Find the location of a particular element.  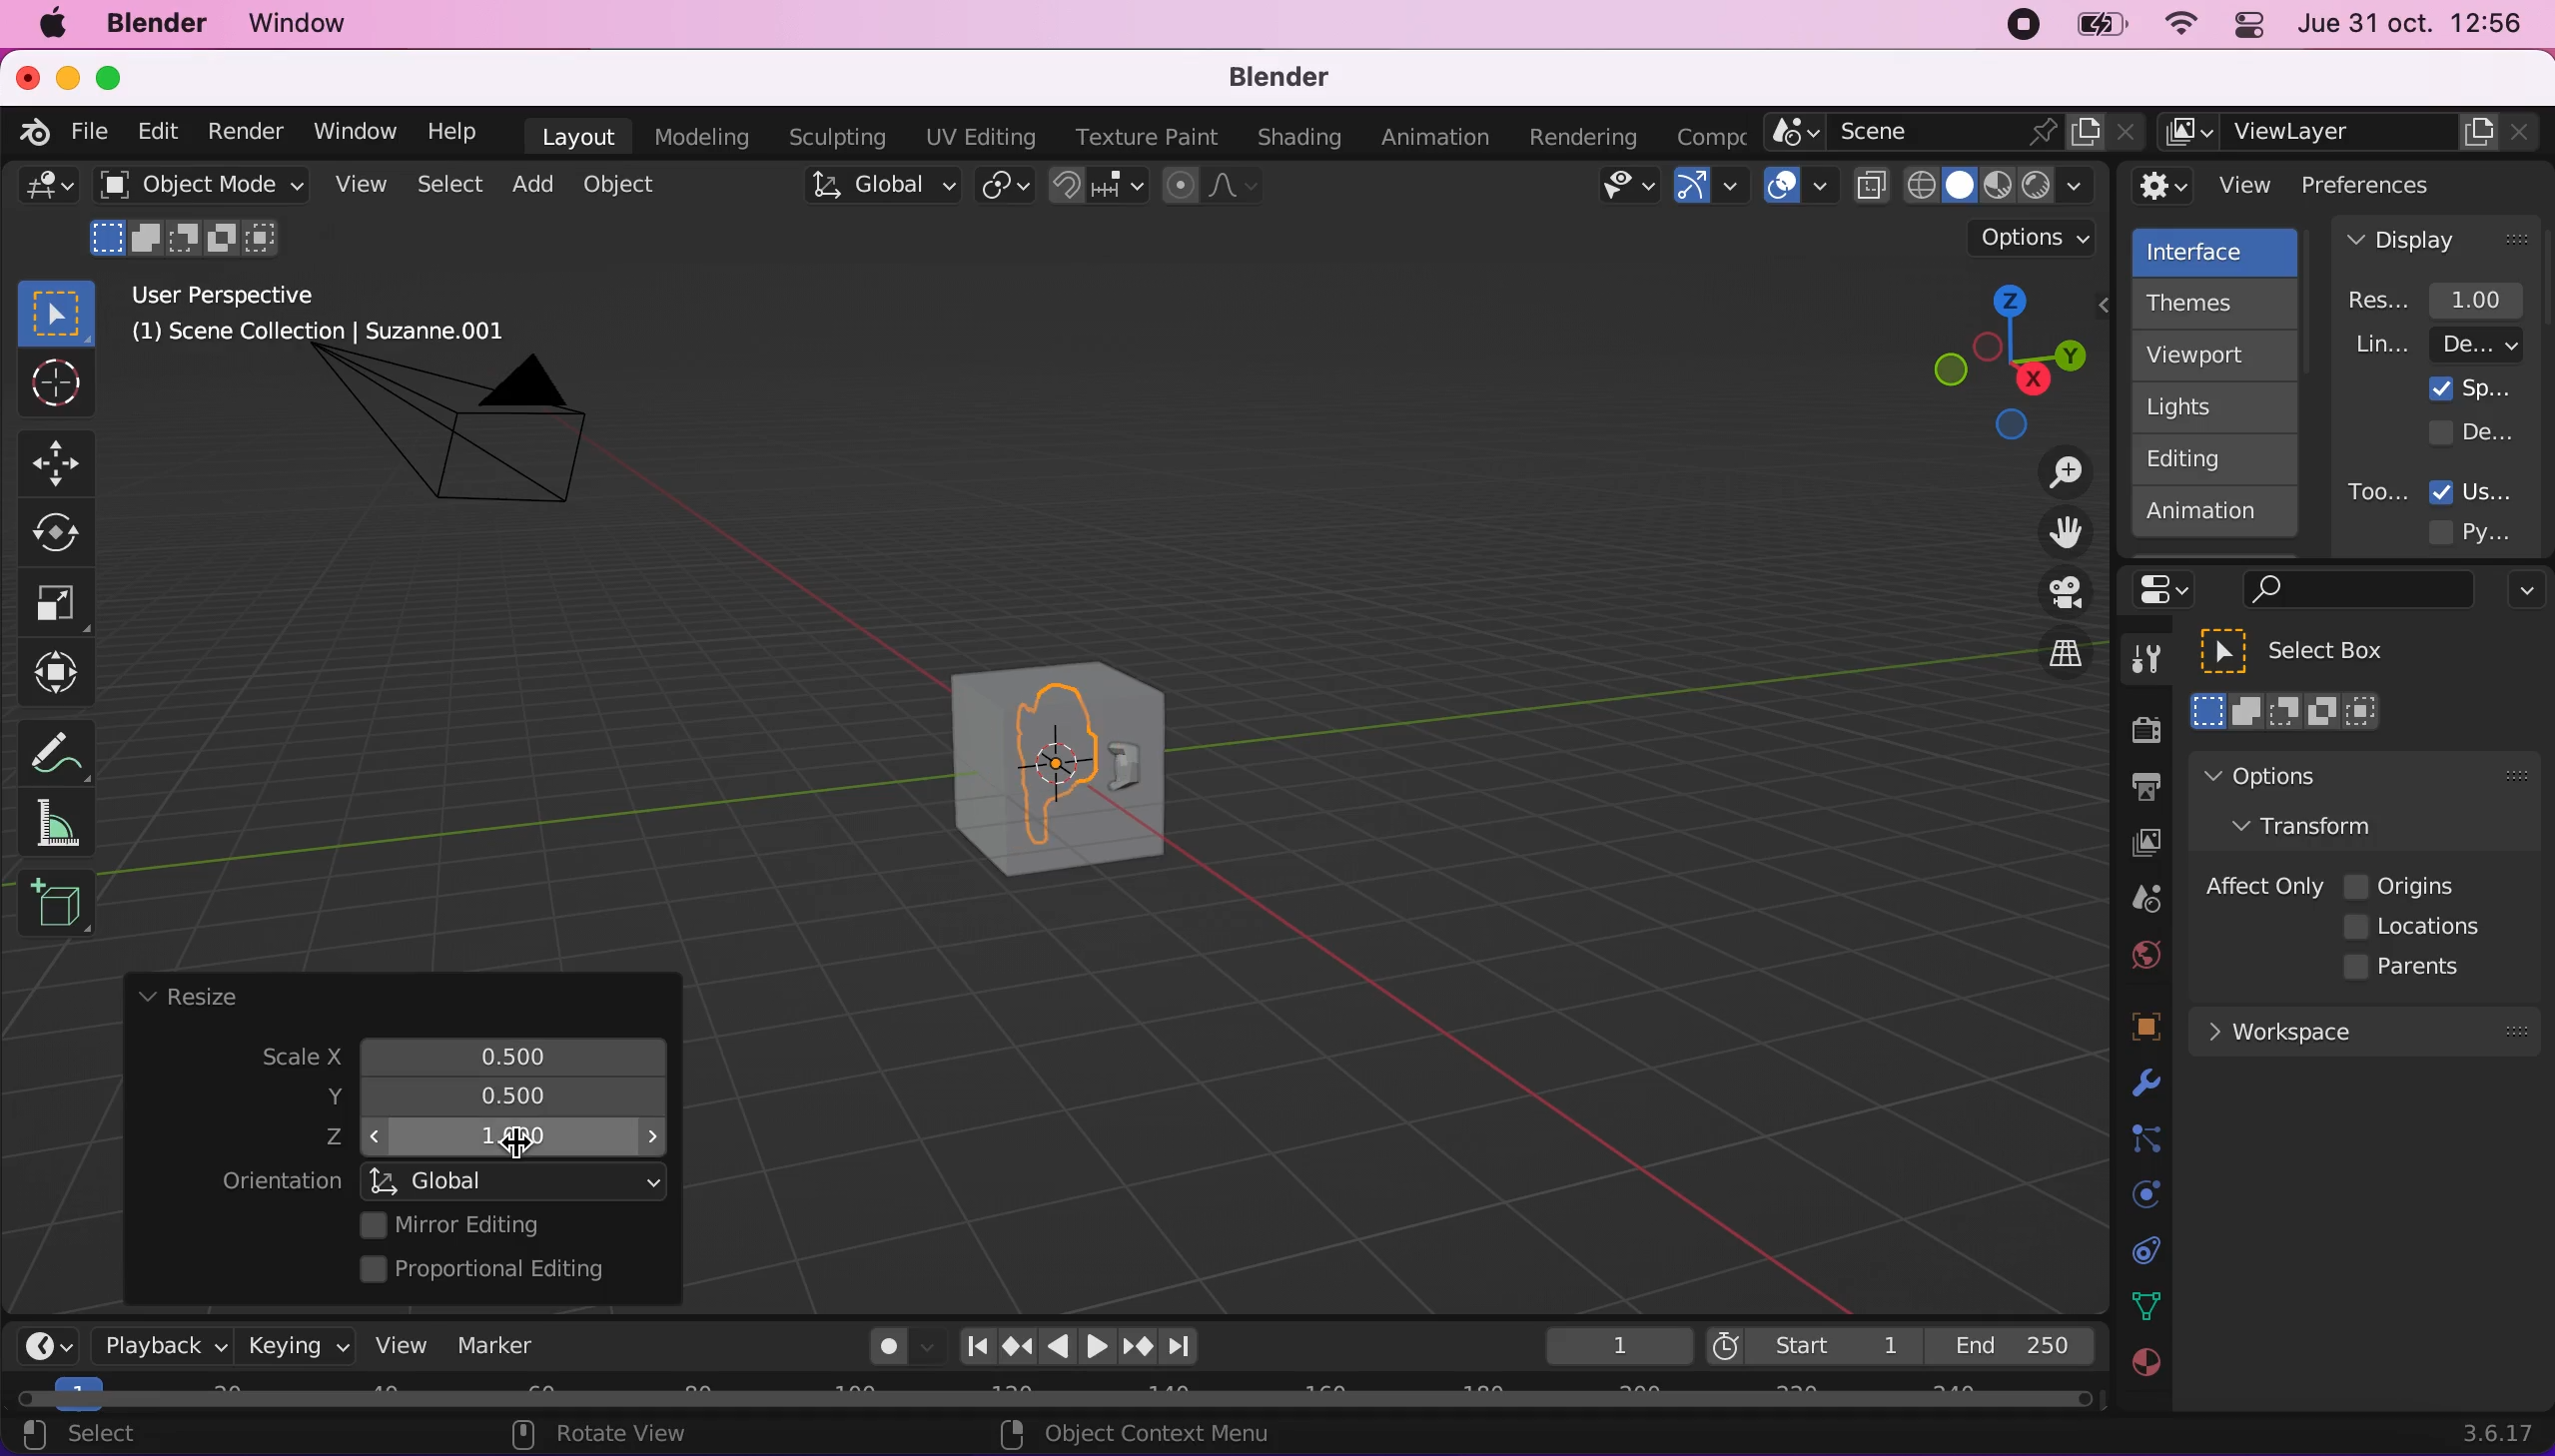

transform pivot point is located at coordinates (1008, 188).